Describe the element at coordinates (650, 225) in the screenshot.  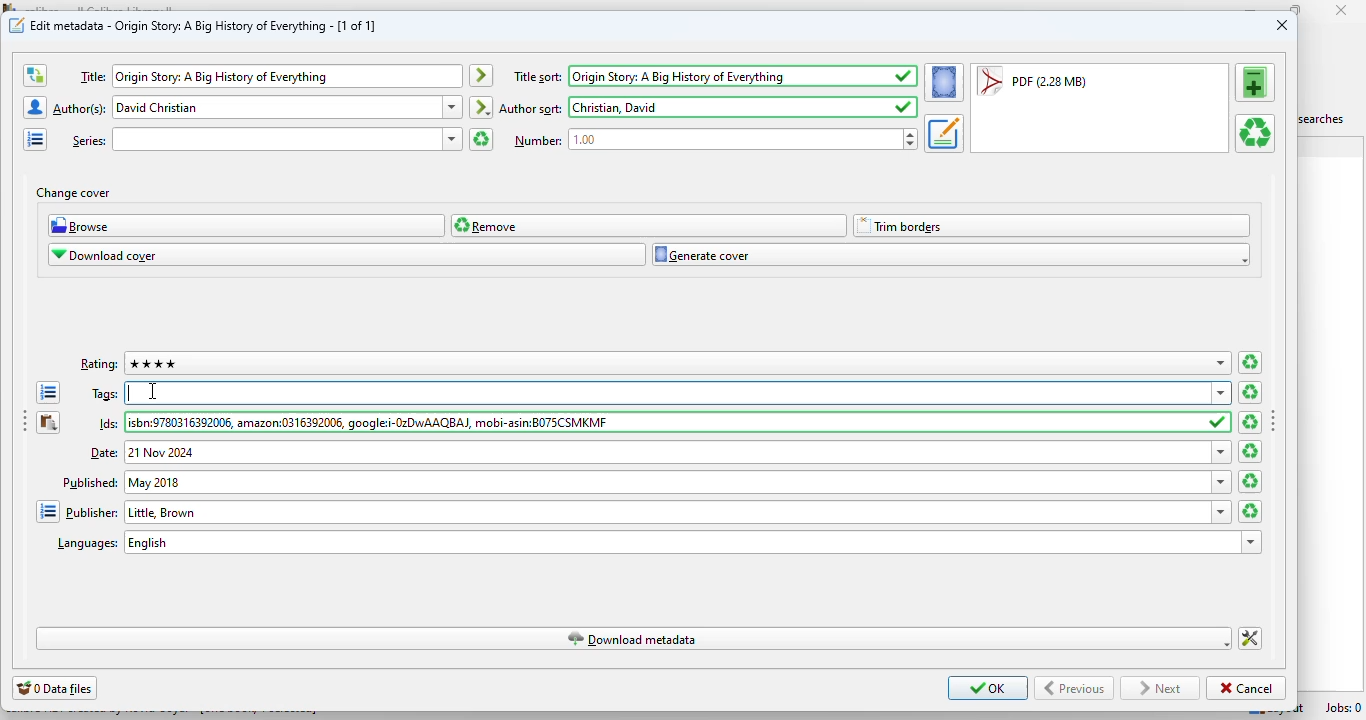
I see `remove` at that location.